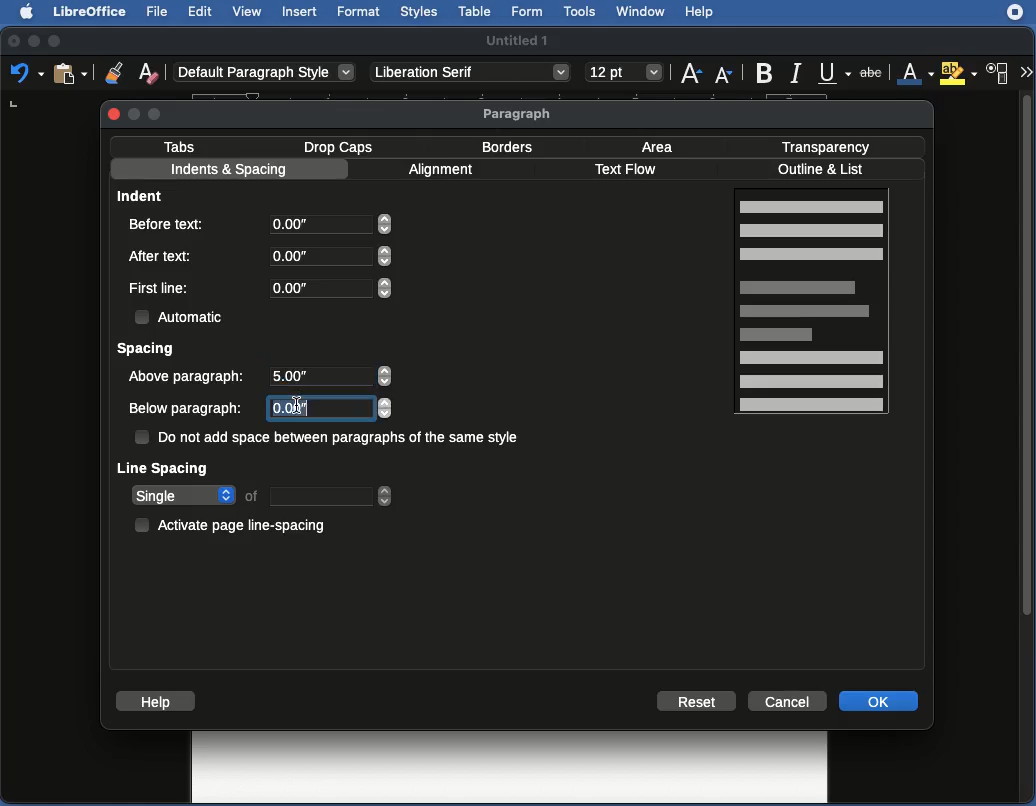 Image resolution: width=1036 pixels, height=806 pixels. I want to click on View, so click(249, 13).